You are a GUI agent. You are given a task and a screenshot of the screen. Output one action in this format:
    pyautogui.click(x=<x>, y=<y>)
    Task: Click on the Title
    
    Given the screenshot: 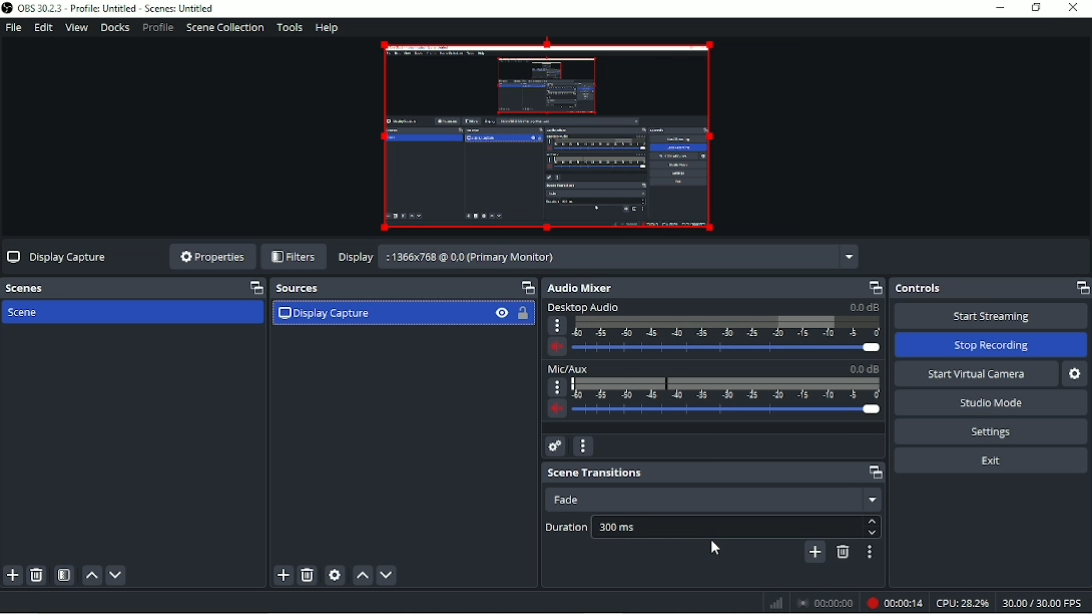 What is the action you would take?
    pyautogui.click(x=119, y=8)
    